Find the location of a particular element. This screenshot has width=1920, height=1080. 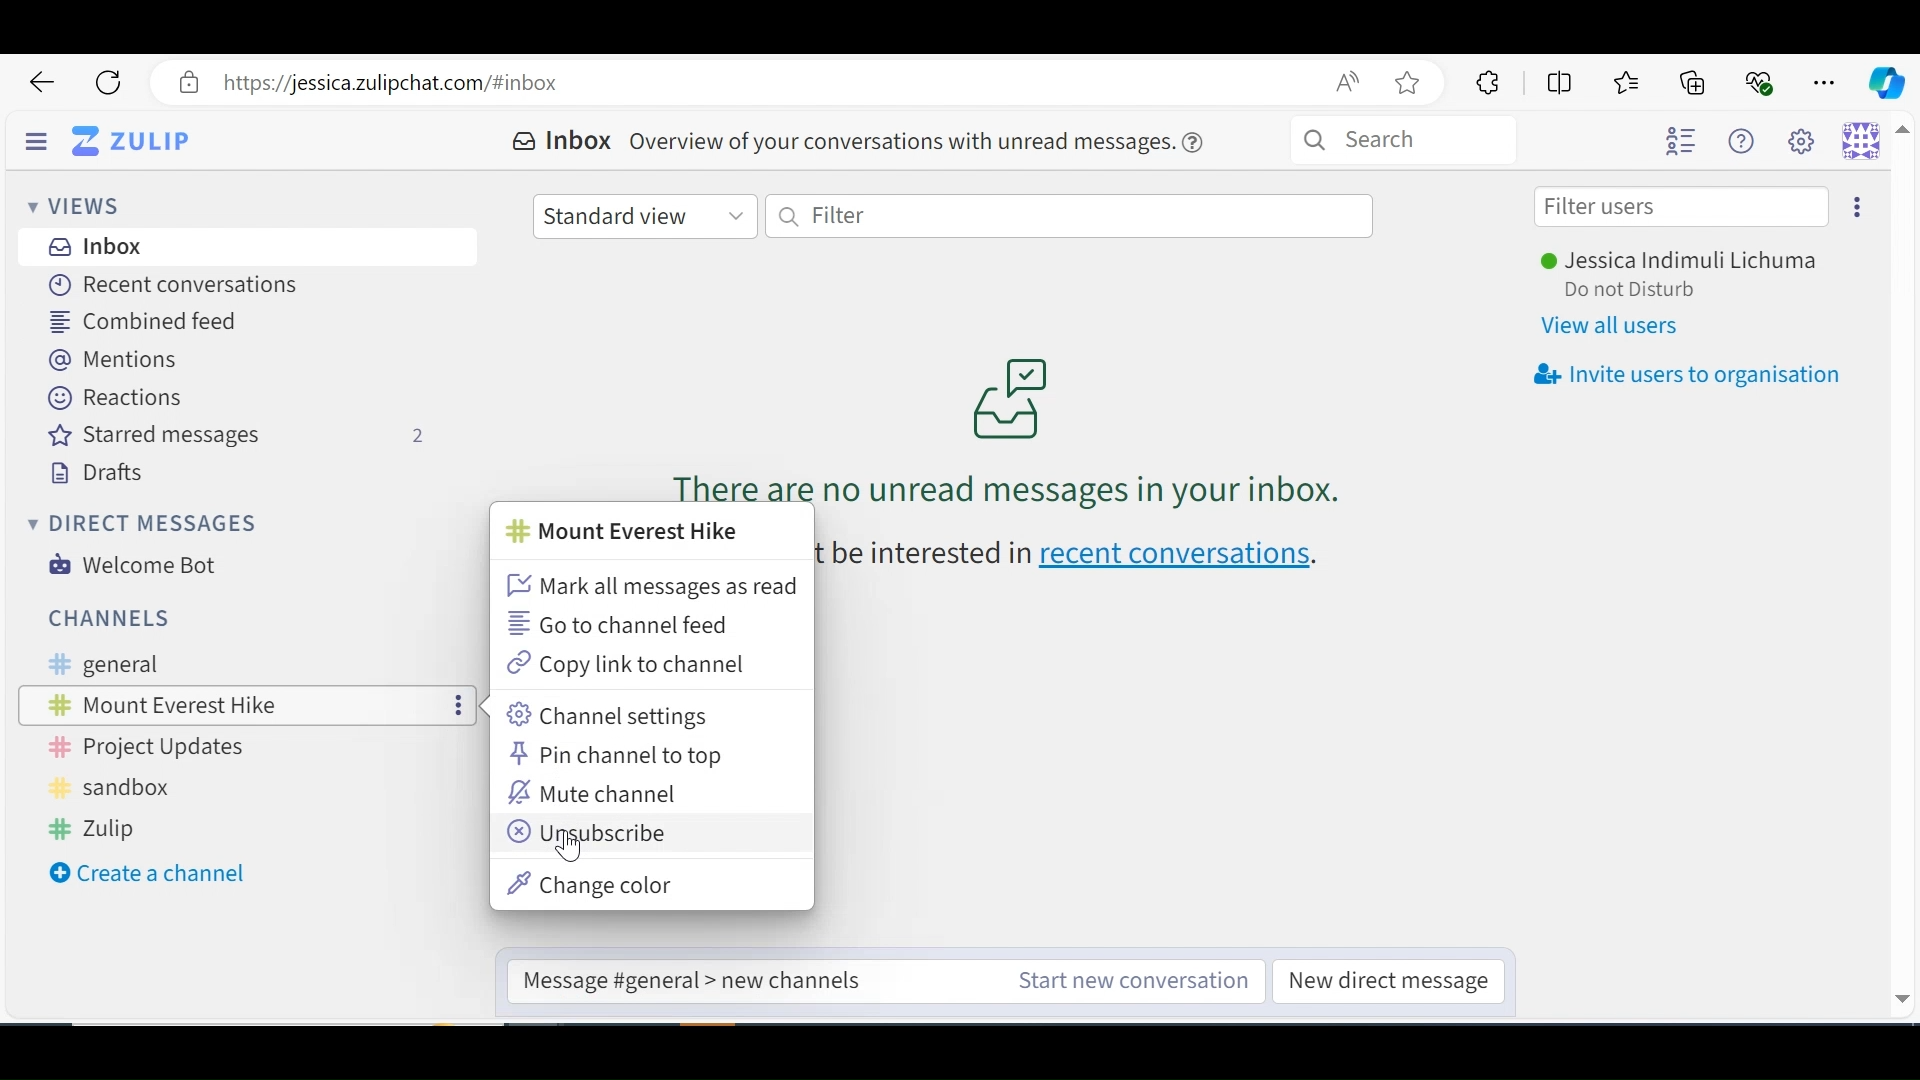

Go to channel feed is located at coordinates (620, 626).